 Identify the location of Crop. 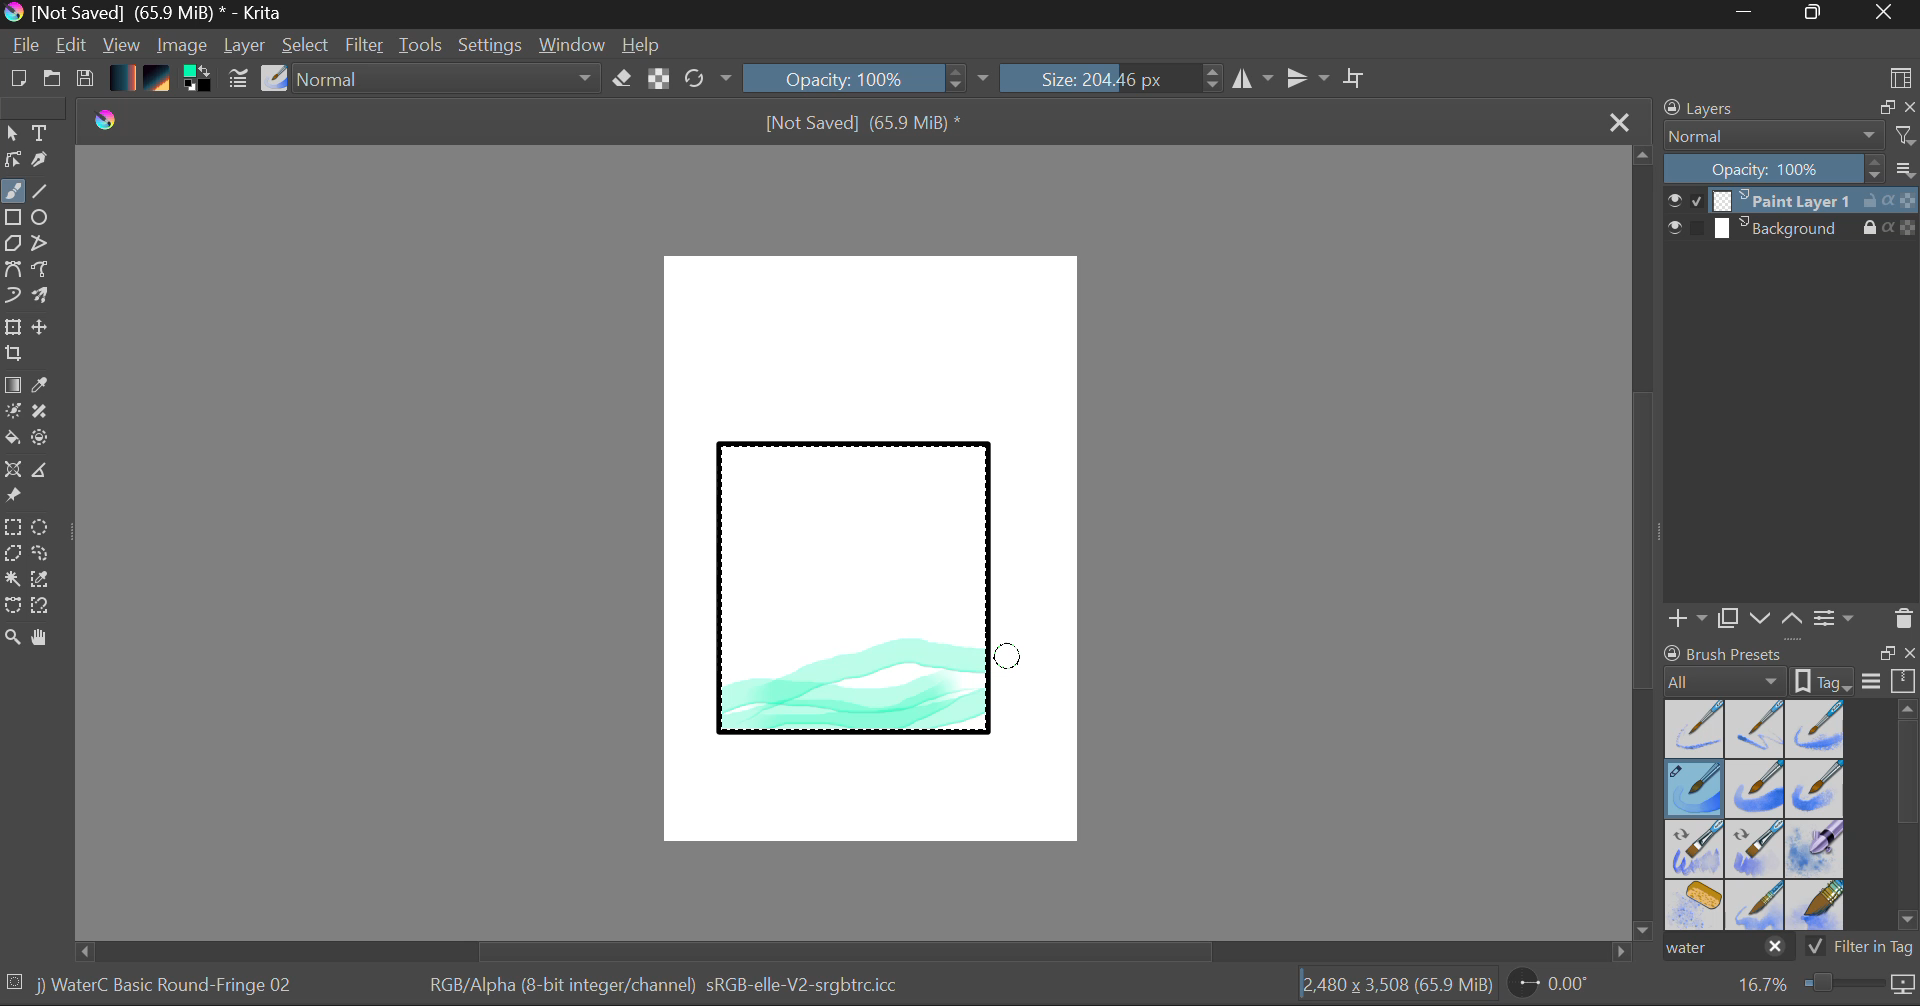
(1357, 78).